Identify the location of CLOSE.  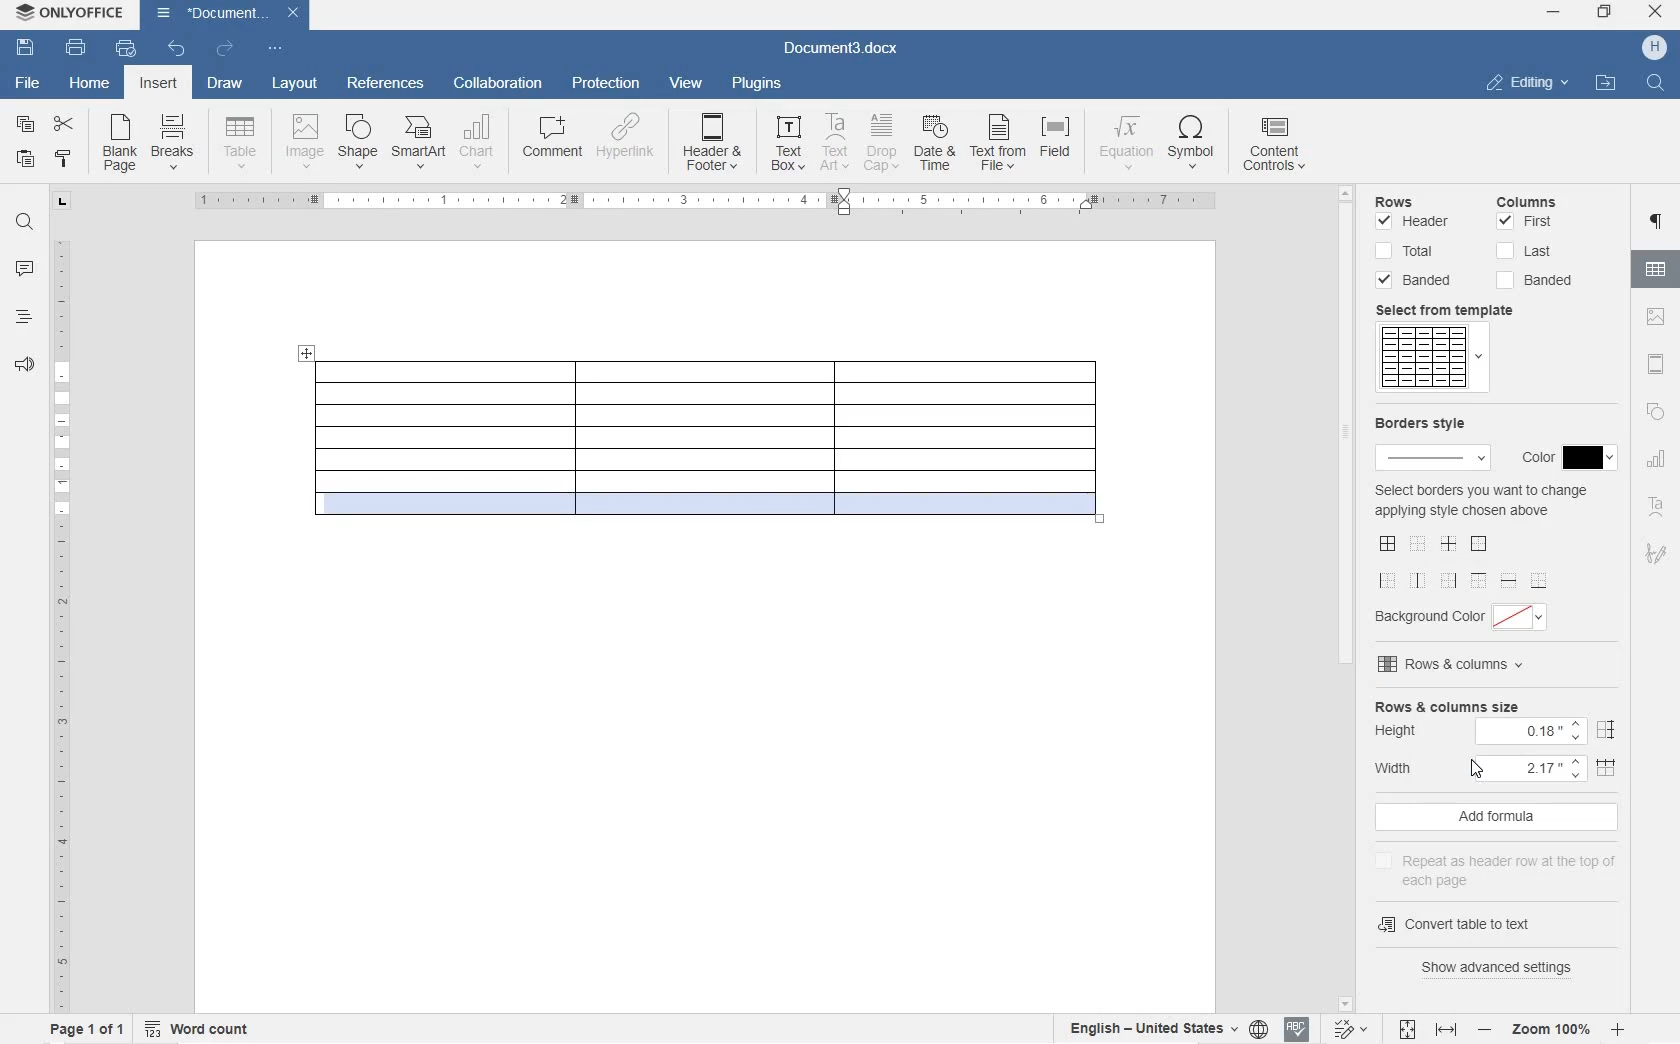
(1656, 11).